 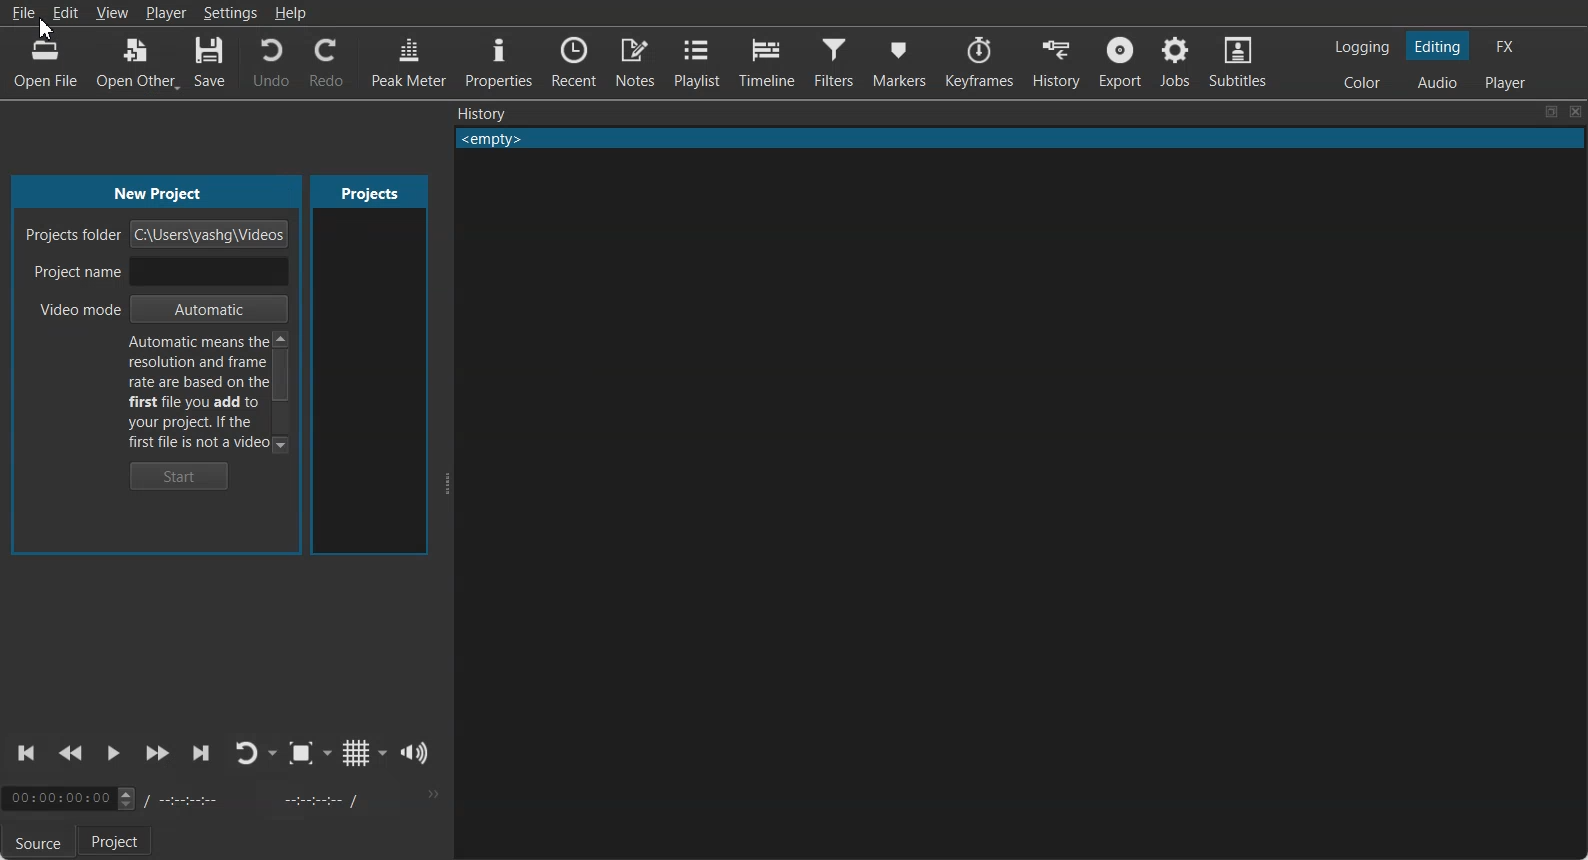 I want to click on Player, so click(x=168, y=14).